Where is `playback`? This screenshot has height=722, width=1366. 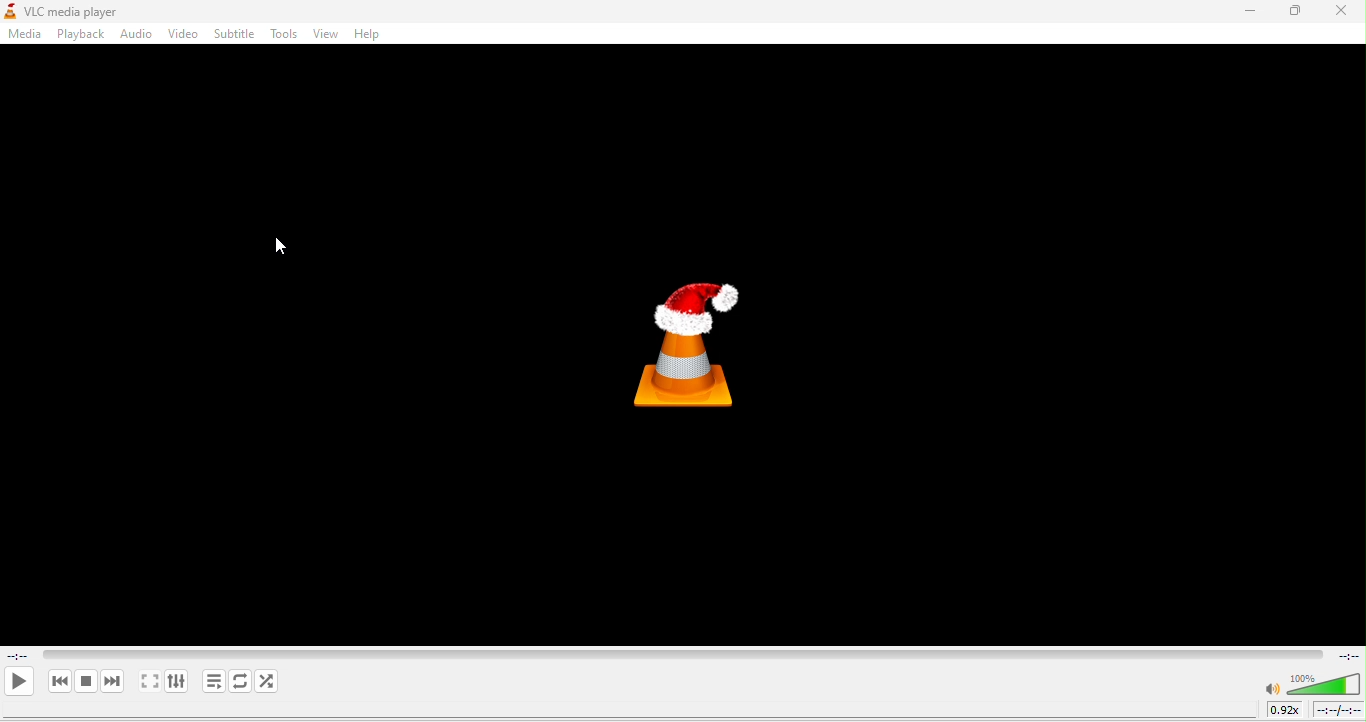
playback is located at coordinates (82, 34).